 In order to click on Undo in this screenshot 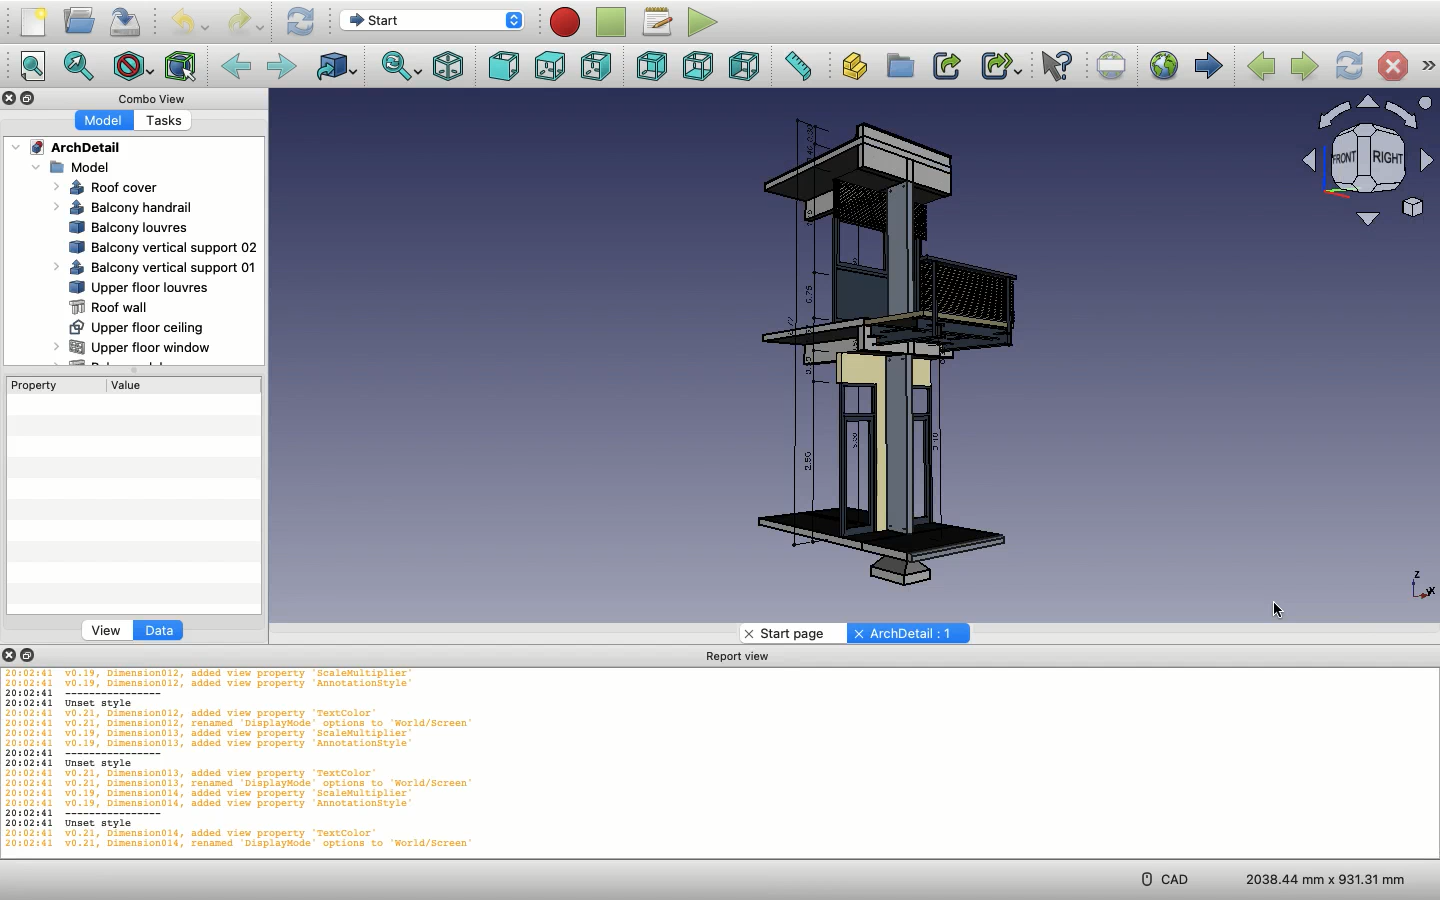, I will do `click(190, 22)`.